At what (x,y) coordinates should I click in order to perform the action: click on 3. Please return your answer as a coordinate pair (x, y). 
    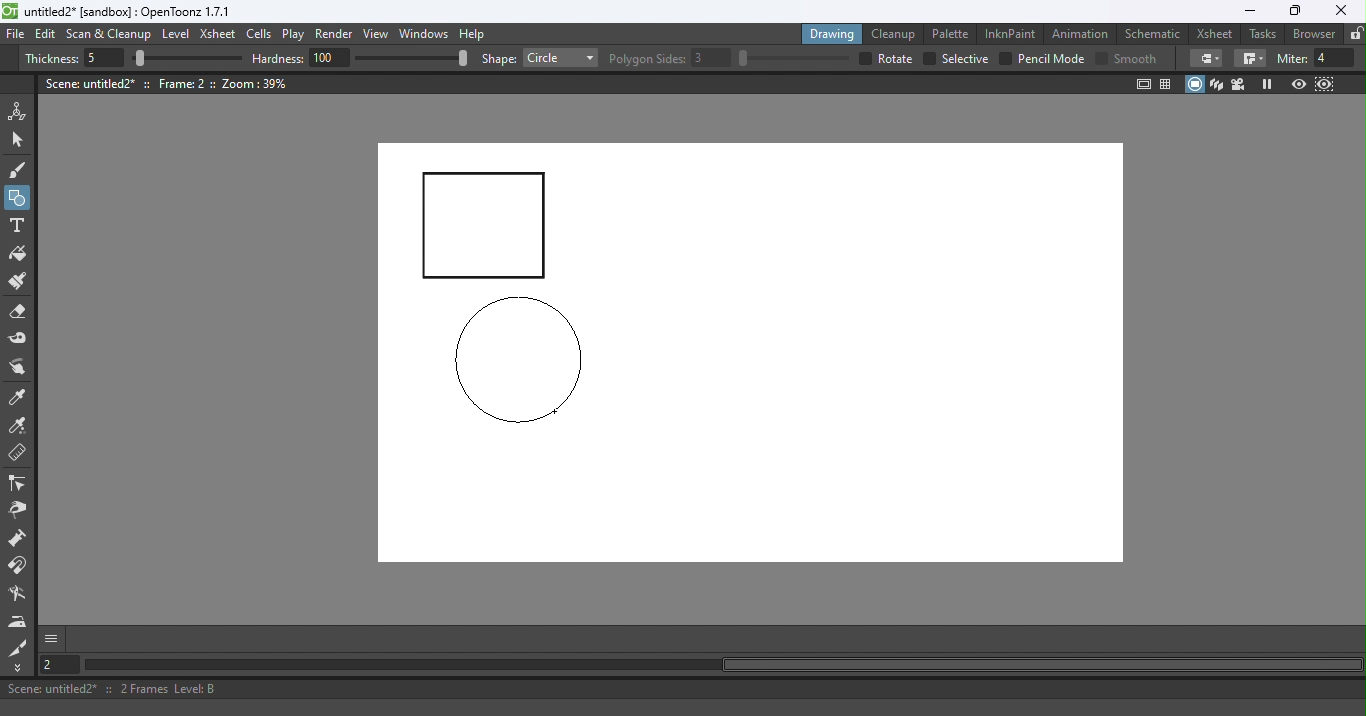
    Looking at the image, I should click on (712, 58).